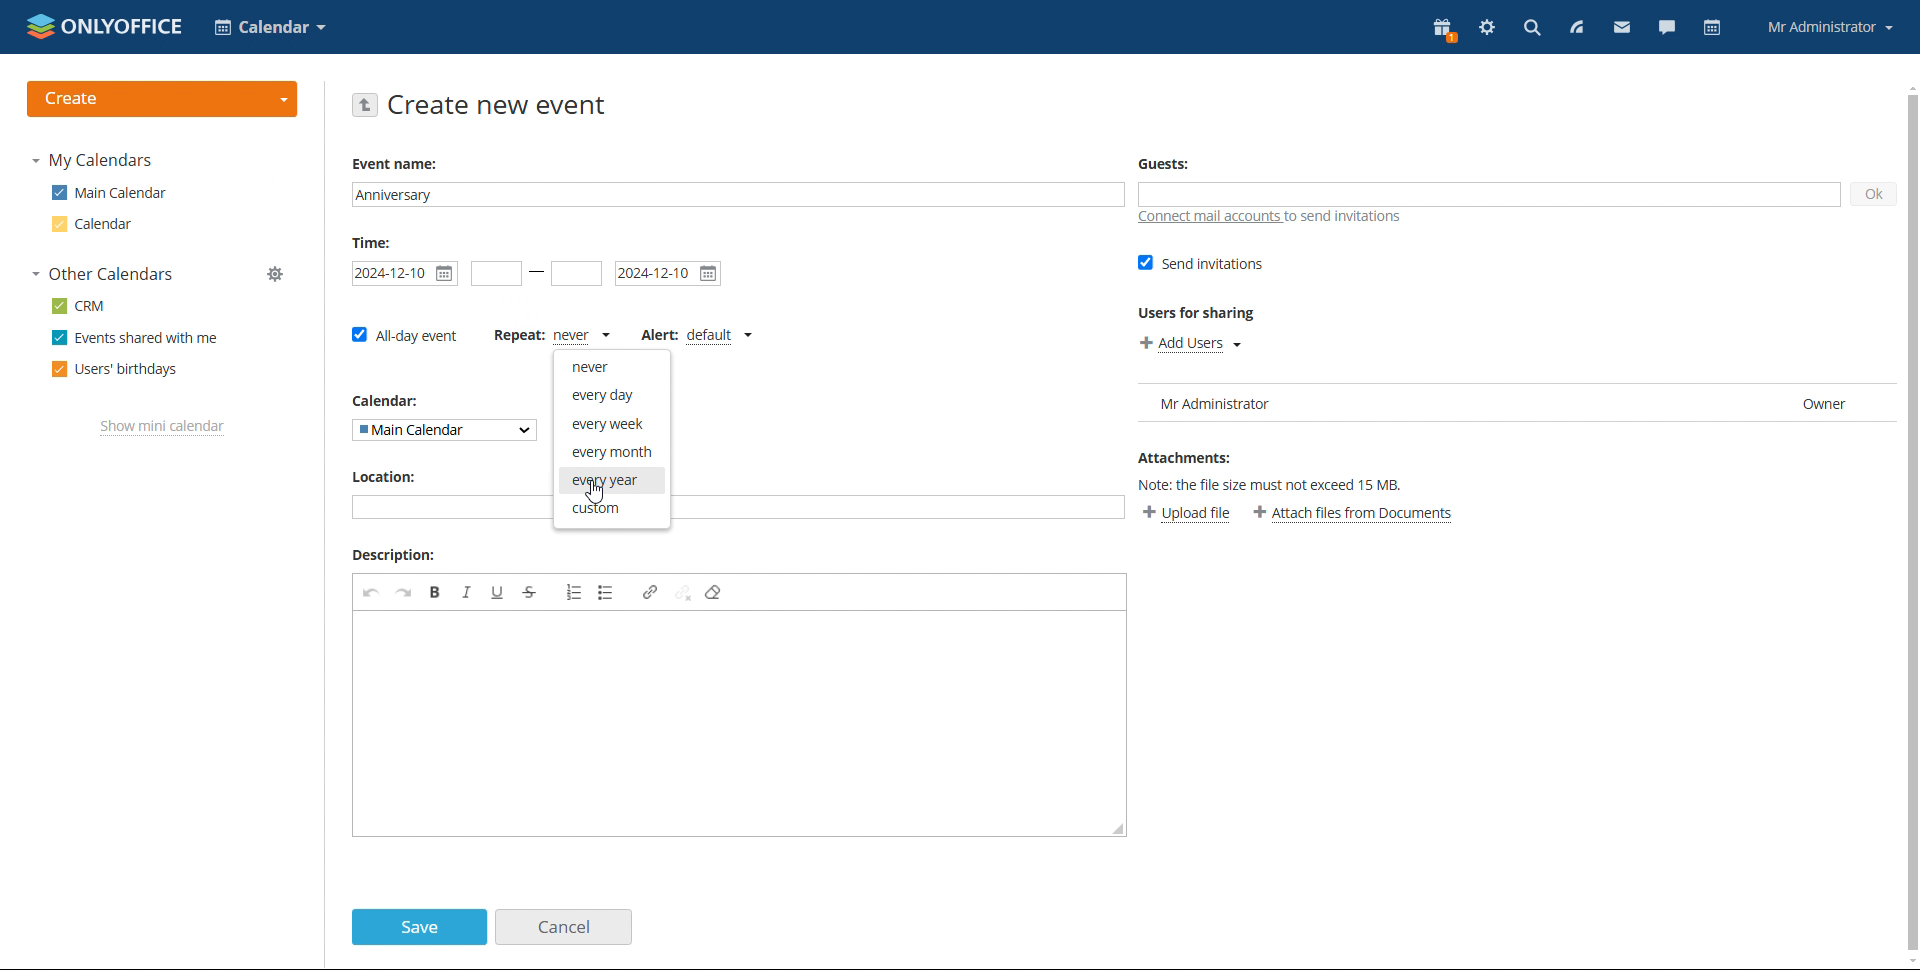 The height and width of the screenshot is (970, 1920). What do you see at coordinates (576, 274) in the screenshot?
I see `end time` at bounding box center [576, 274].